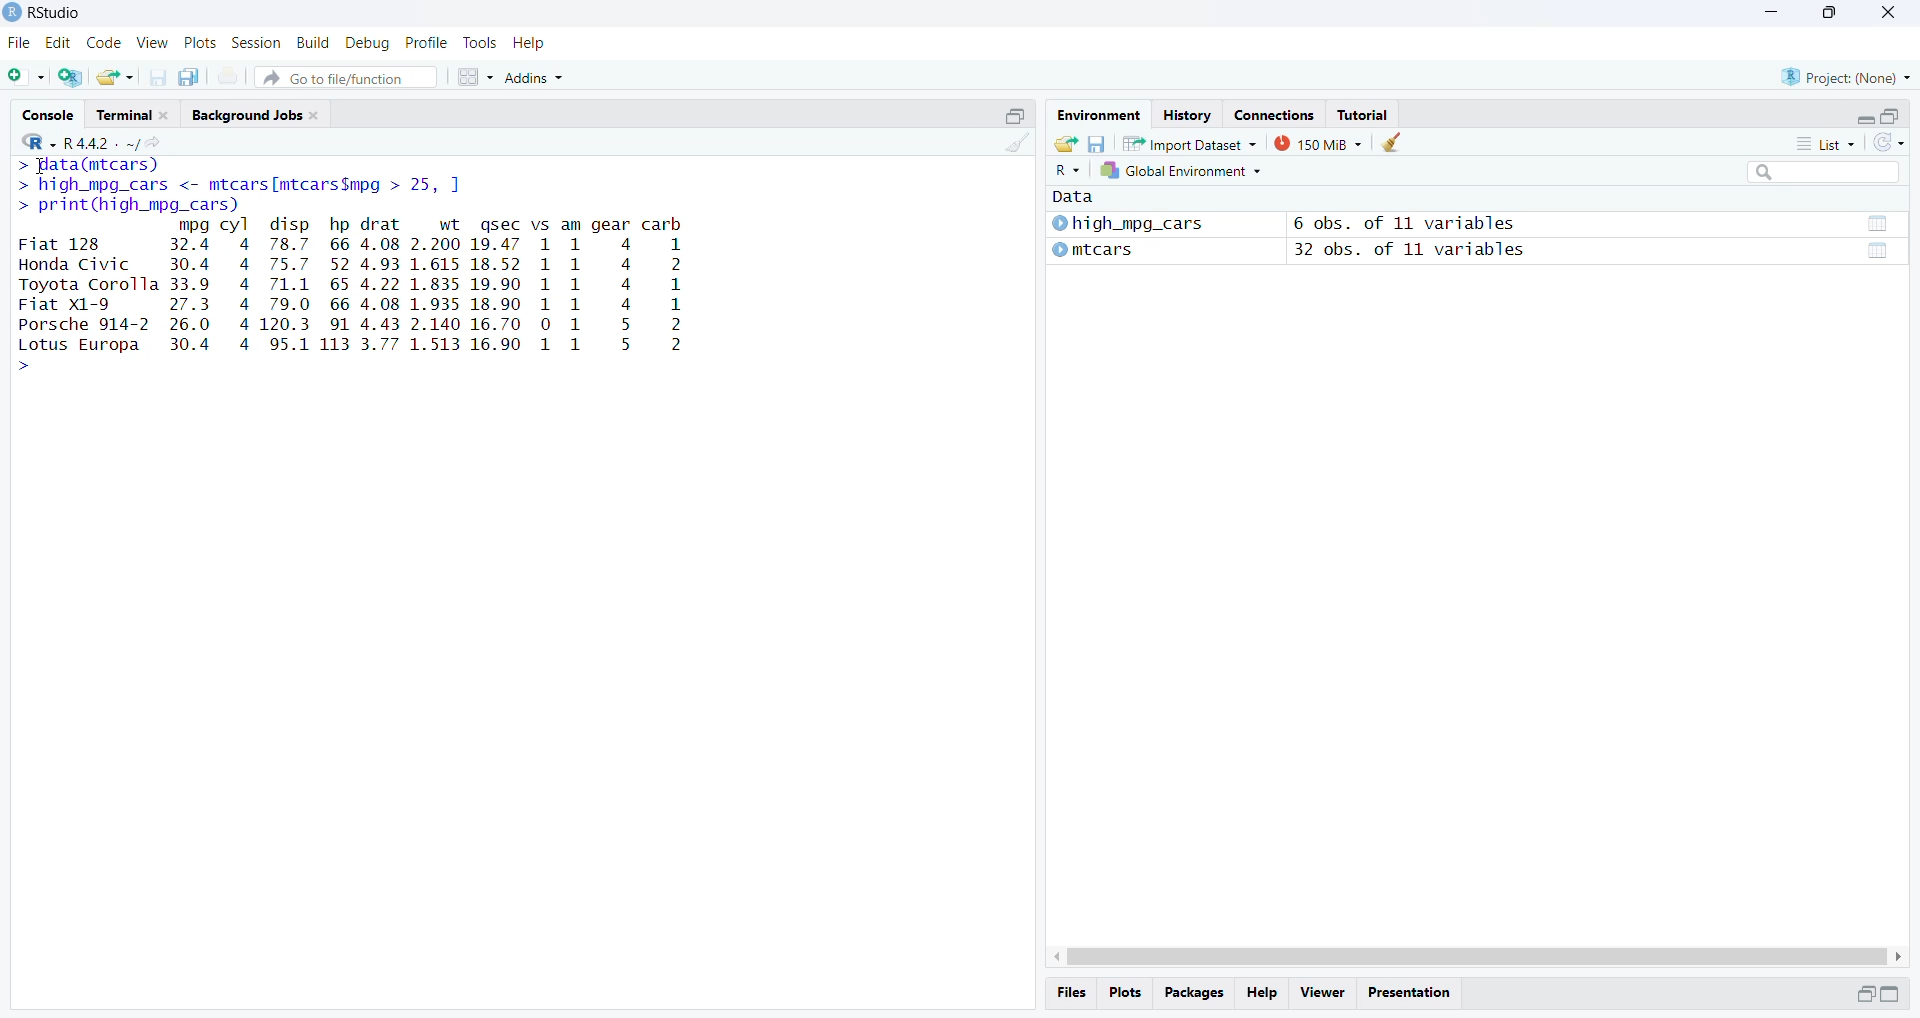 This screenshot has width=1920, height=1018. Describe the element at coordinates (1405, 223) in the screenshot. I see `6 obs. of 11 variables` at that location.